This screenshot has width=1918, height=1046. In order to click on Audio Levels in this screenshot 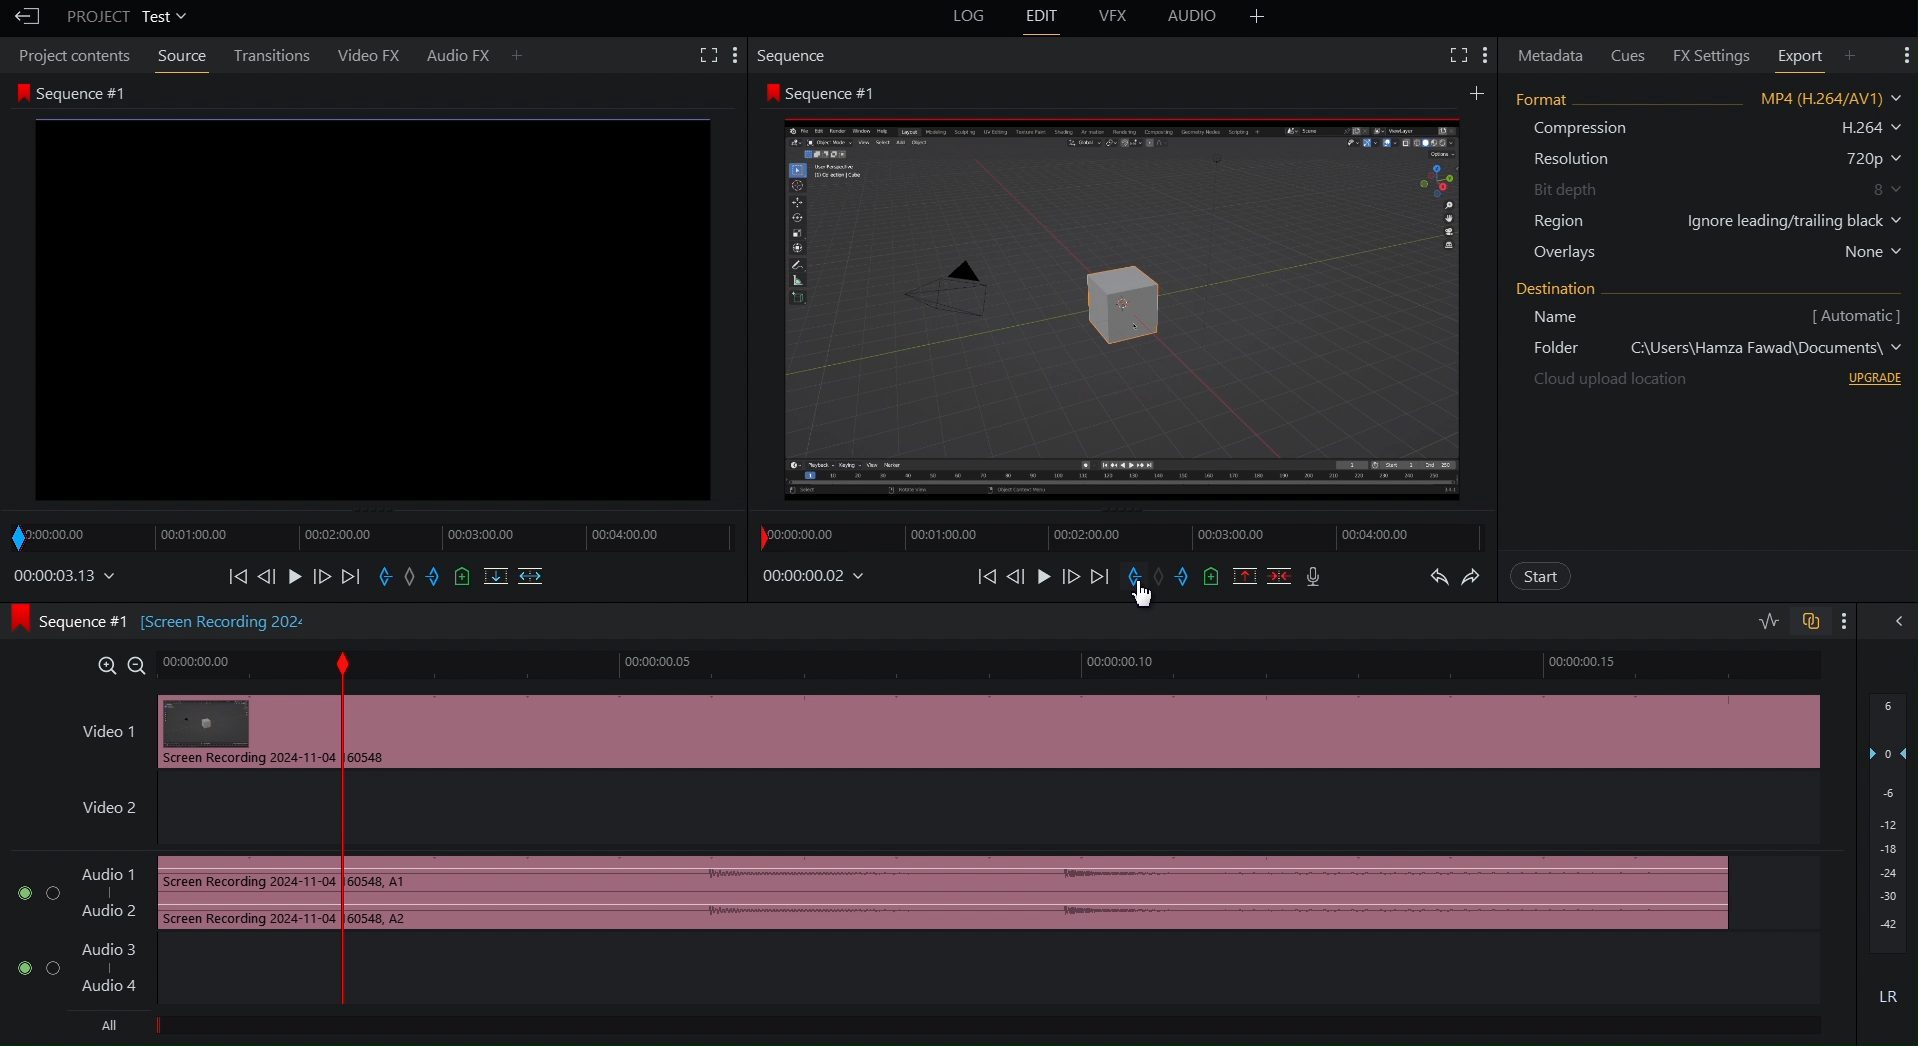, I will do `click(1884, 858)`.